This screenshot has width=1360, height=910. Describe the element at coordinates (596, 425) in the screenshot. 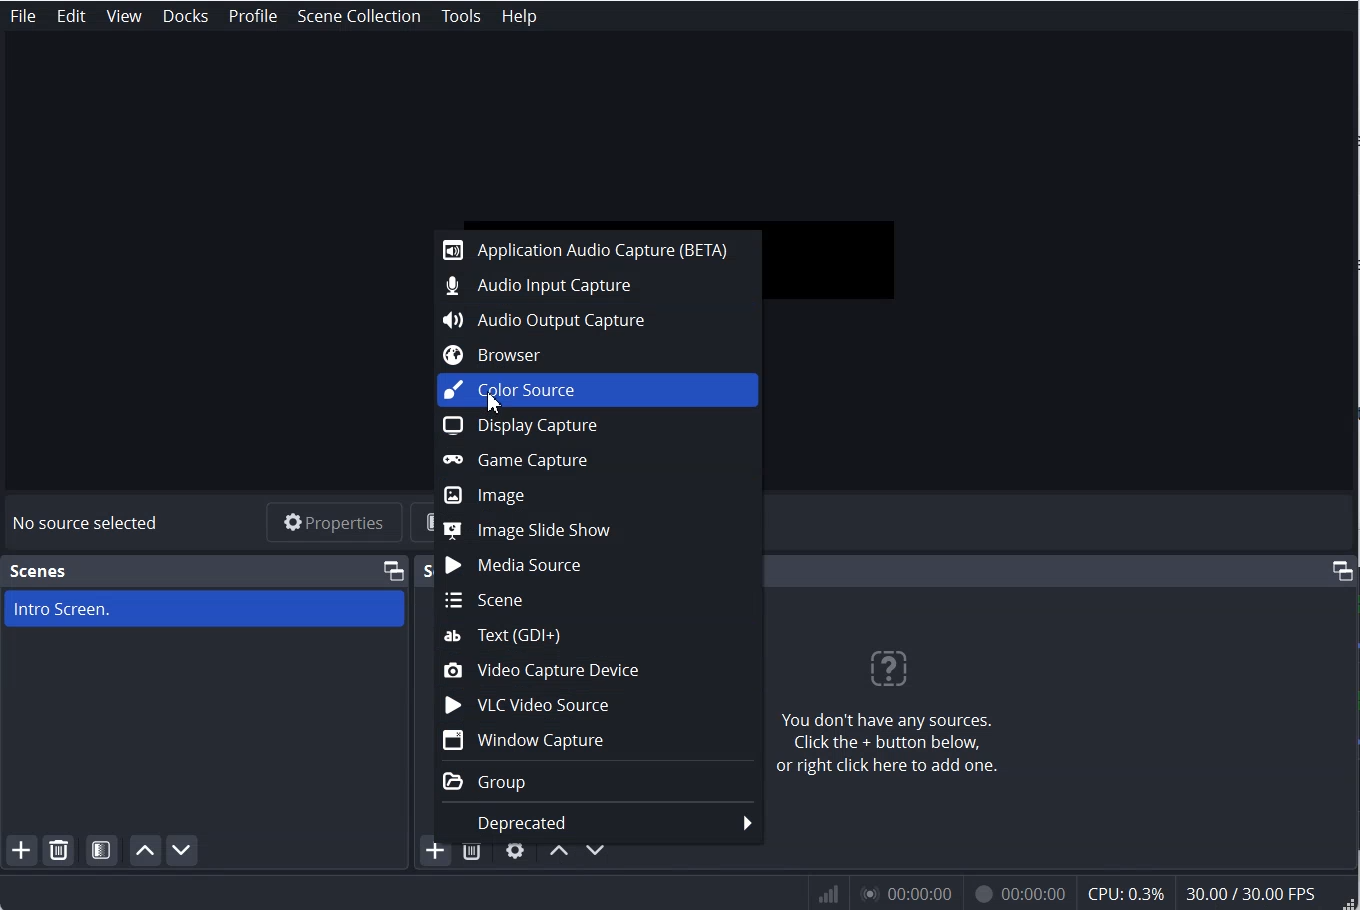

I see `Display Capture` at that location.